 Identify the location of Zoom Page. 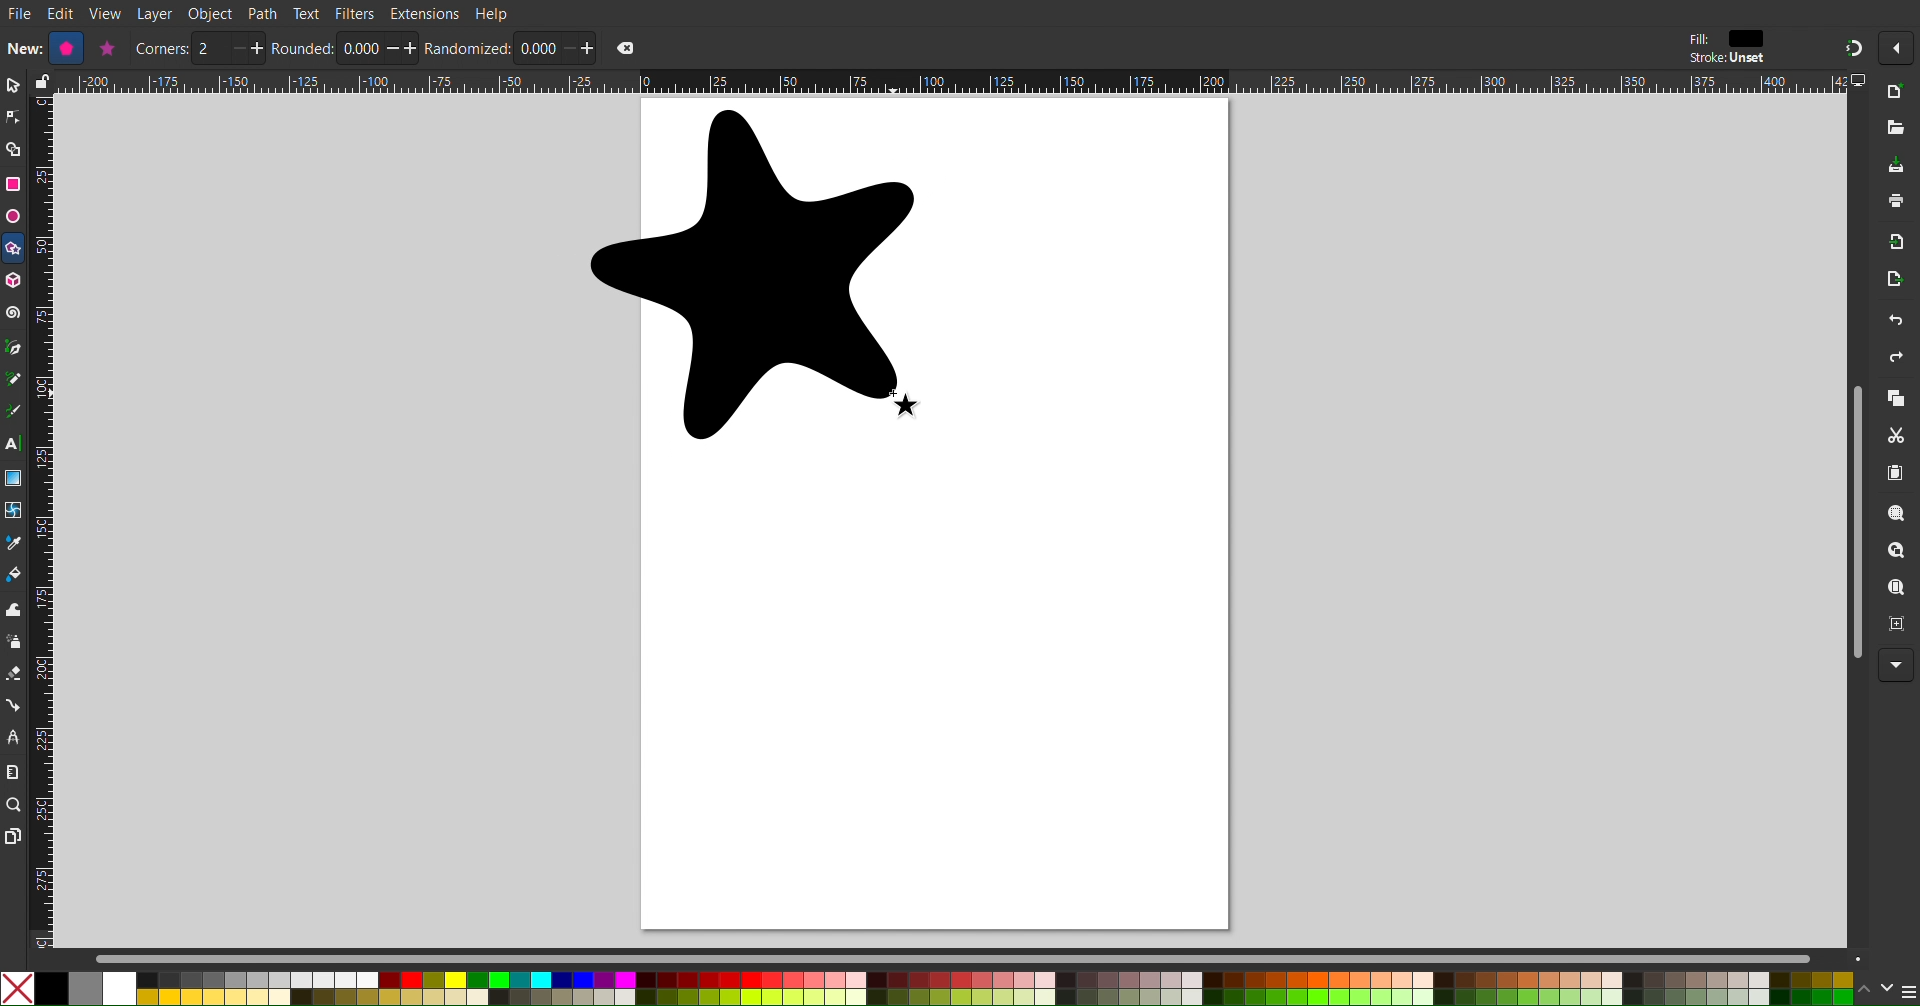
(1897, 590).